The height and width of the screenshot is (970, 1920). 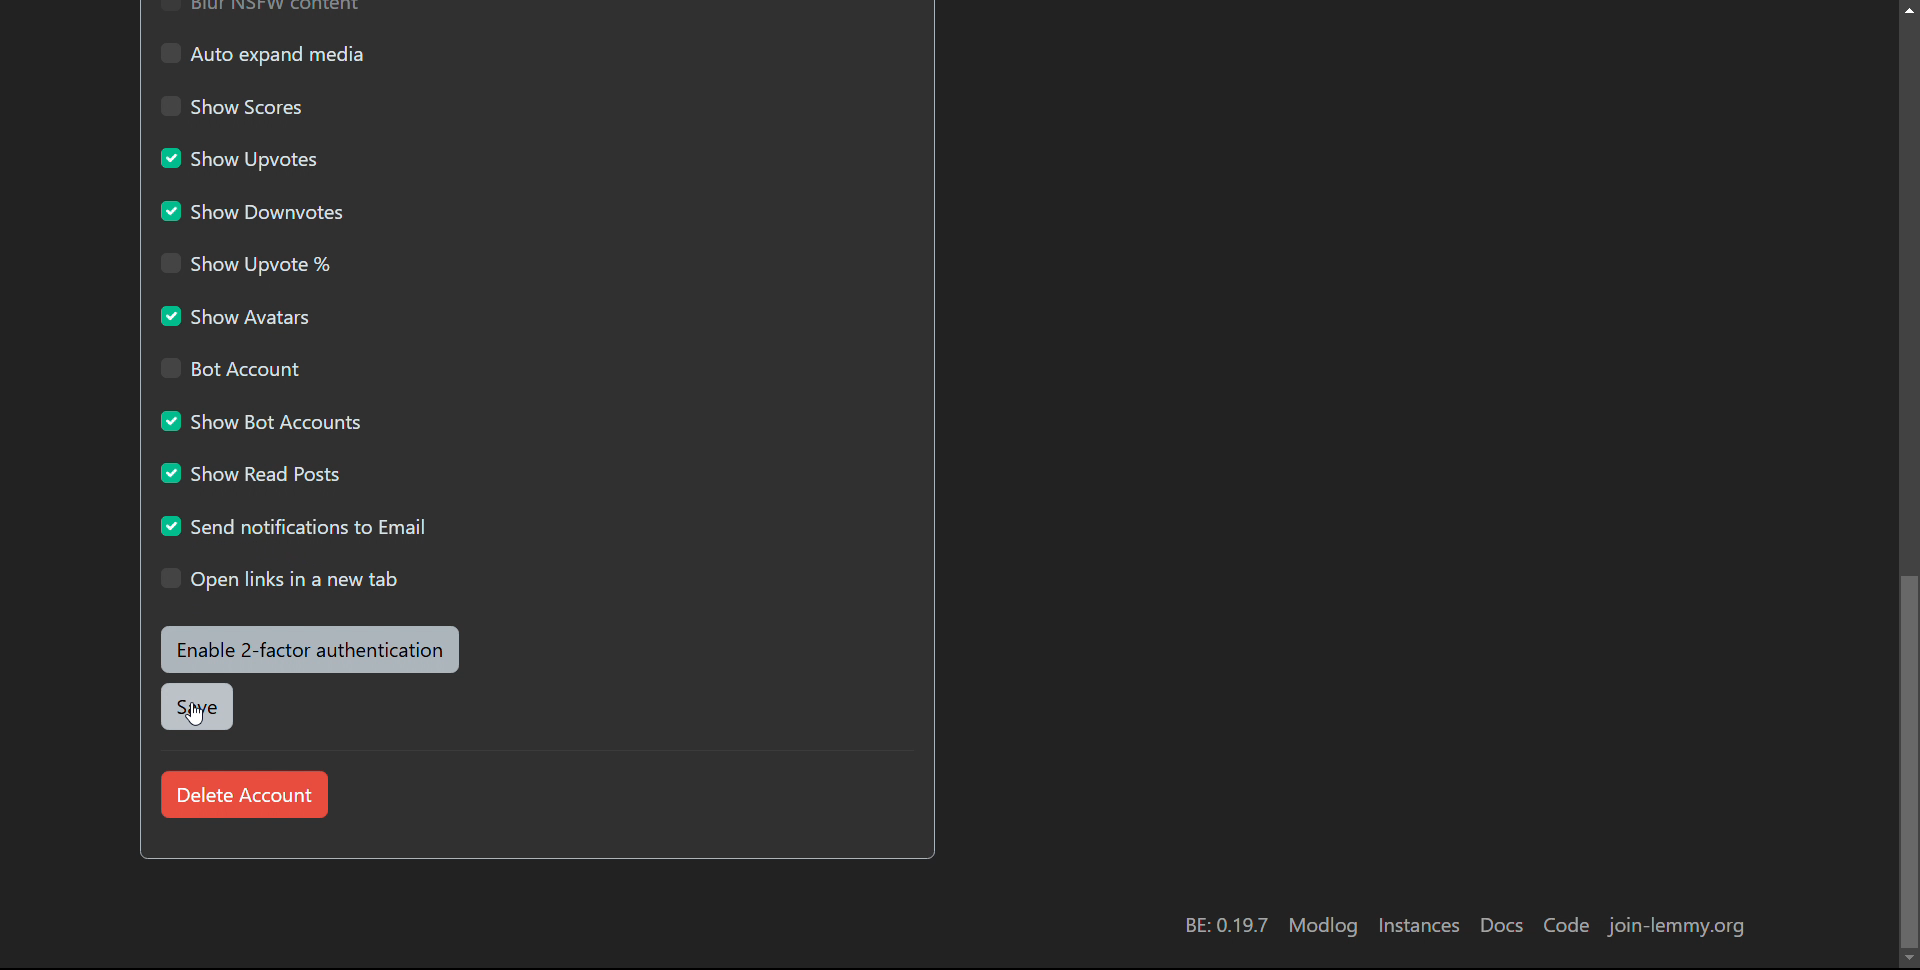 I want to click on Cursor, so click(x=196, y=712).